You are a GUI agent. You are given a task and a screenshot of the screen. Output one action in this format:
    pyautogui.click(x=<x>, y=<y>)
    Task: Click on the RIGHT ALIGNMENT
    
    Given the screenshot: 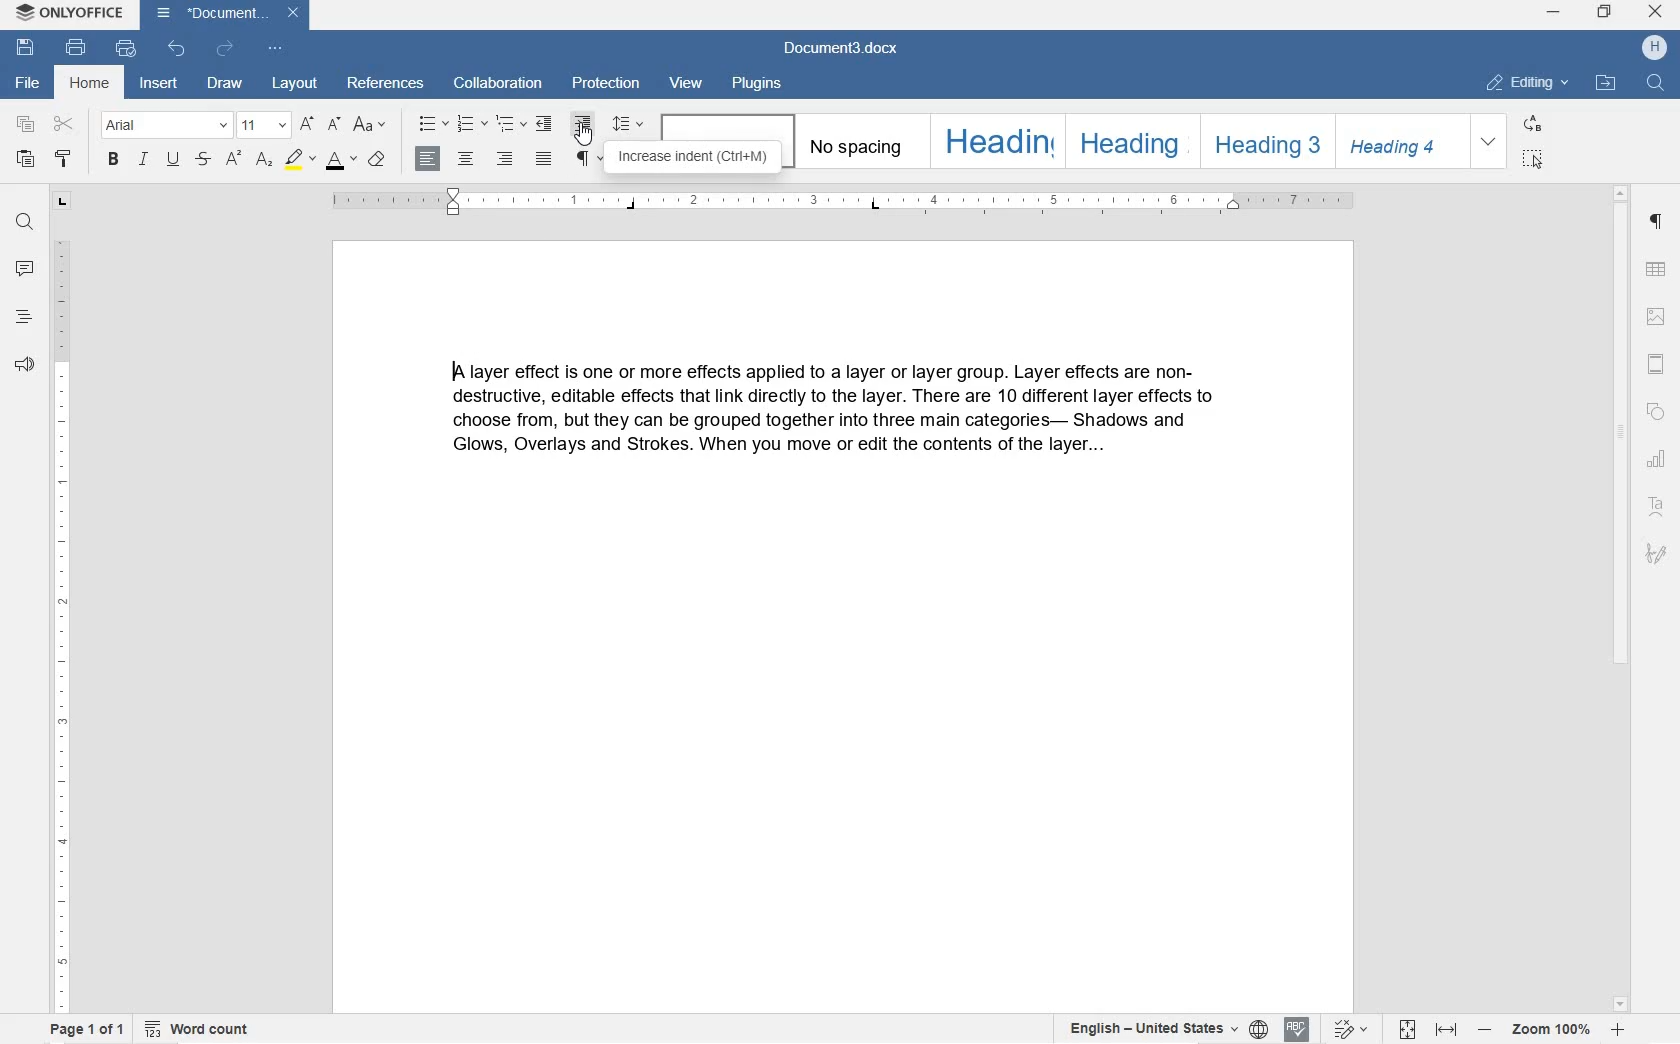 What is the action you would take?
    pyautogui.click(x=504, y=160)
    